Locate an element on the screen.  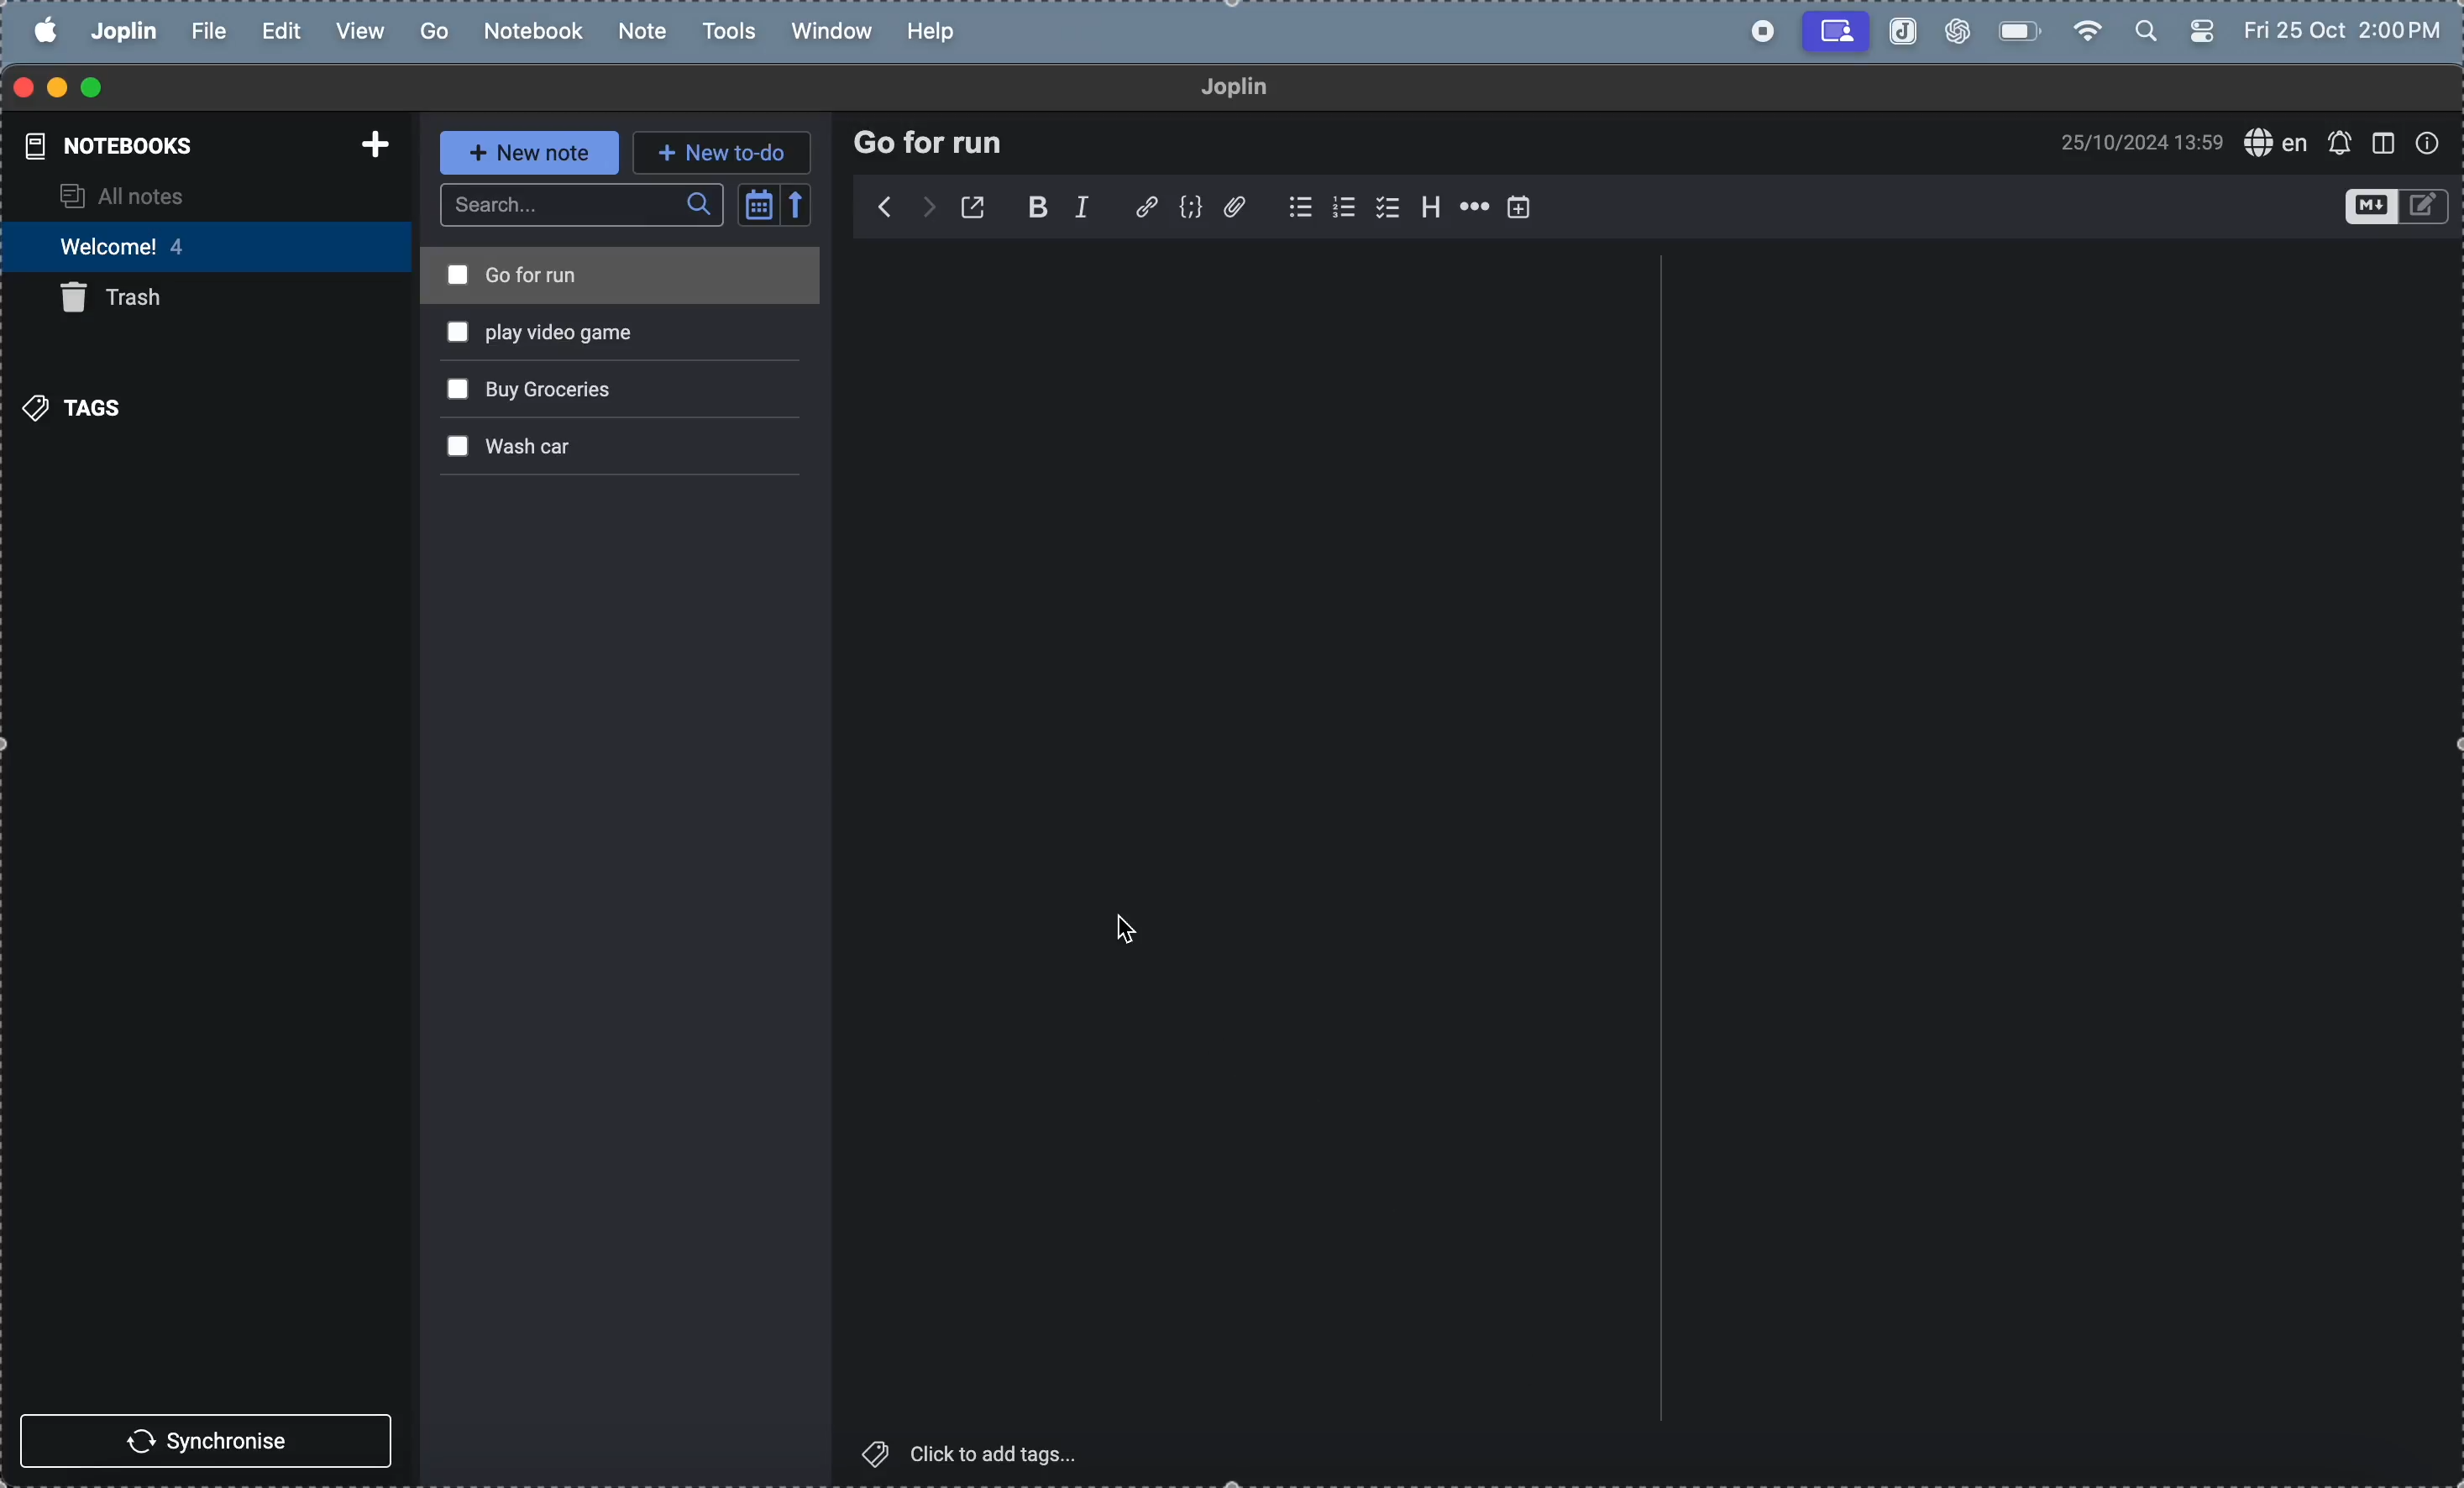
Cursor  is located at coordinates (1127, 932).